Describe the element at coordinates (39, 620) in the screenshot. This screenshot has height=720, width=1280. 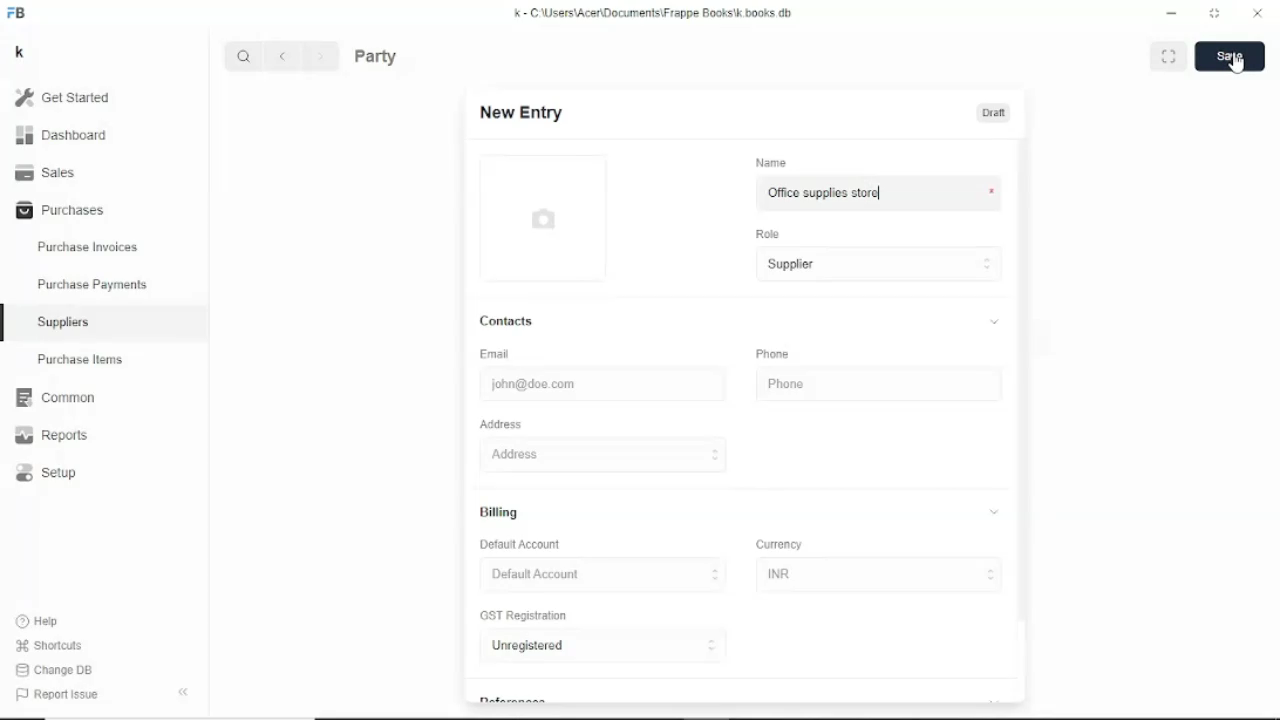
I see `Help` at that location.